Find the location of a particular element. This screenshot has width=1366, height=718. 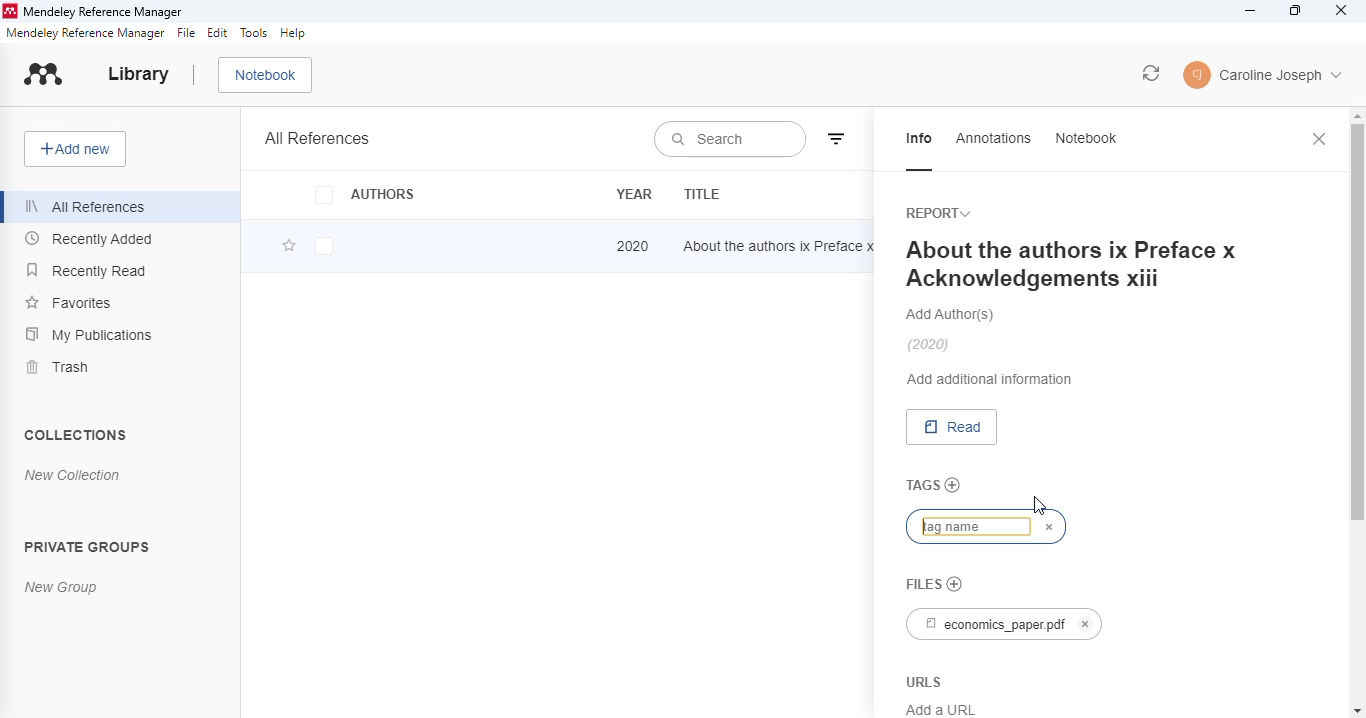

about the authors ix Preface x Acknowledgements xiii is located at coordinates (782, 245).